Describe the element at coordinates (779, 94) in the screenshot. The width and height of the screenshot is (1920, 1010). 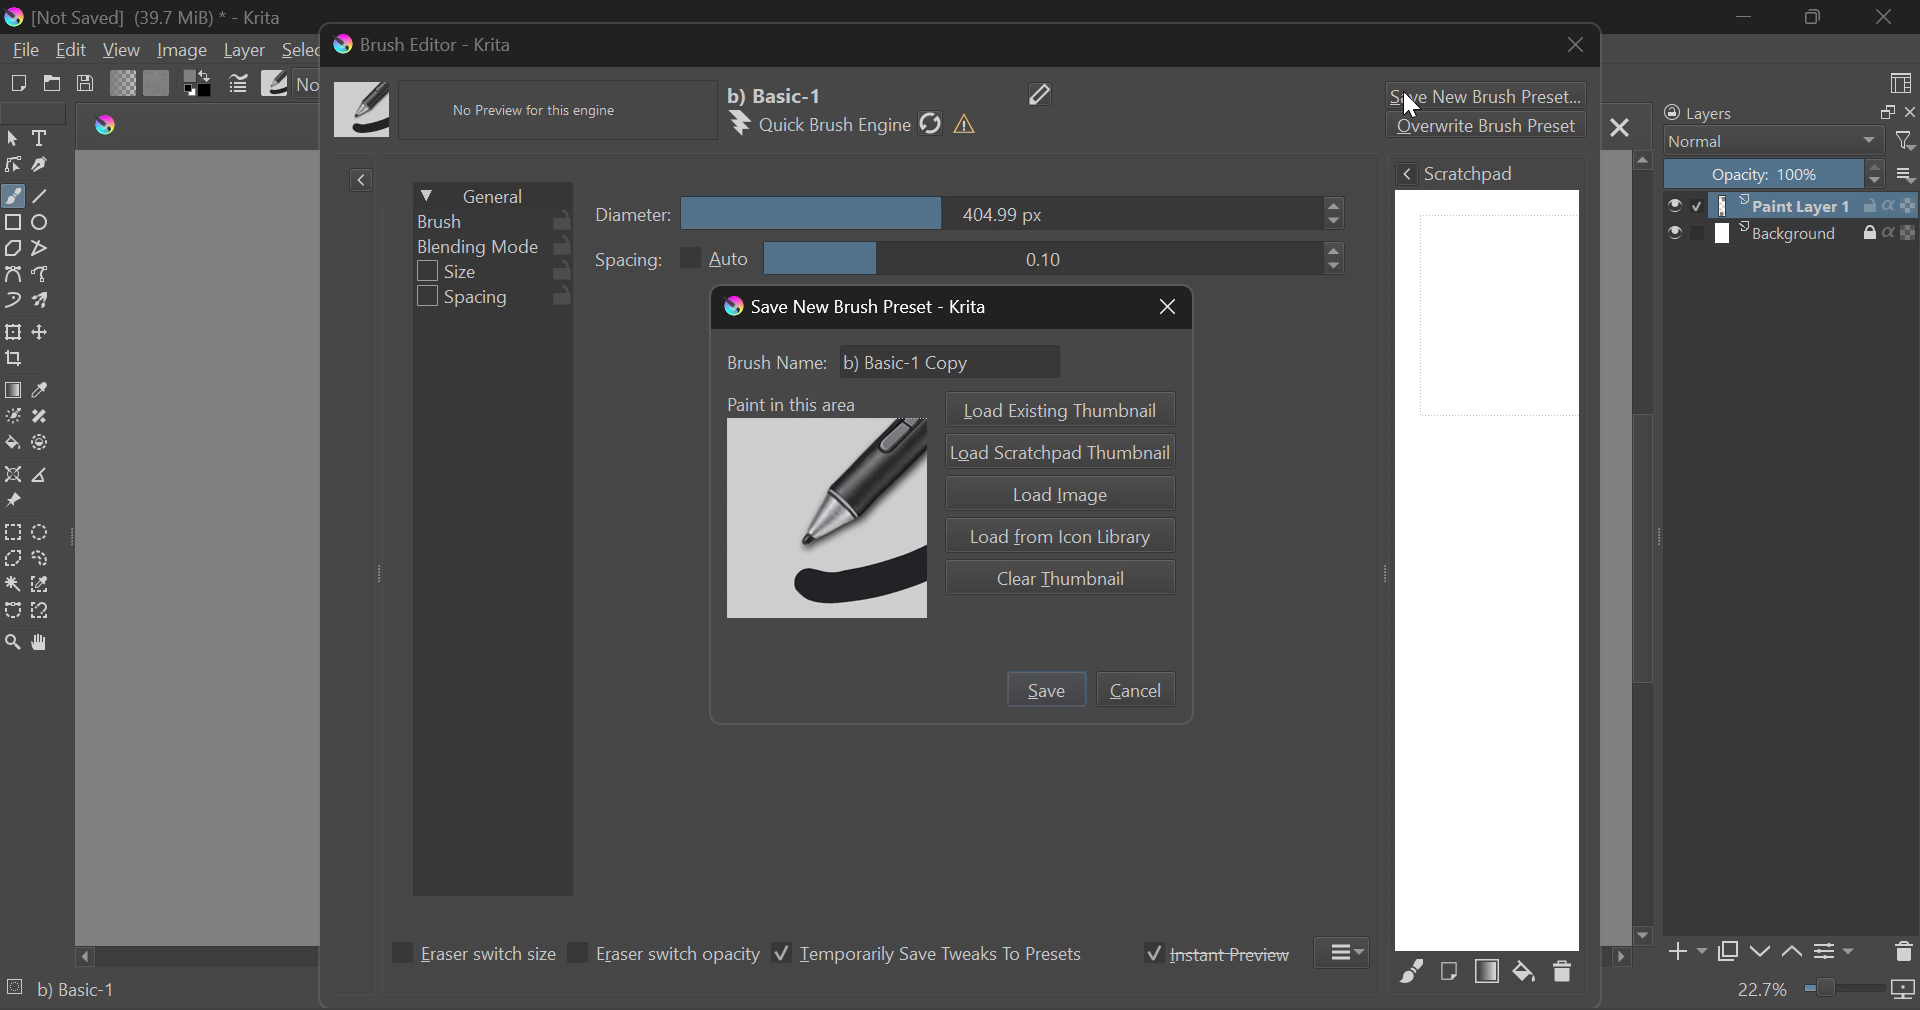
I see `Selected Brush` at that location.